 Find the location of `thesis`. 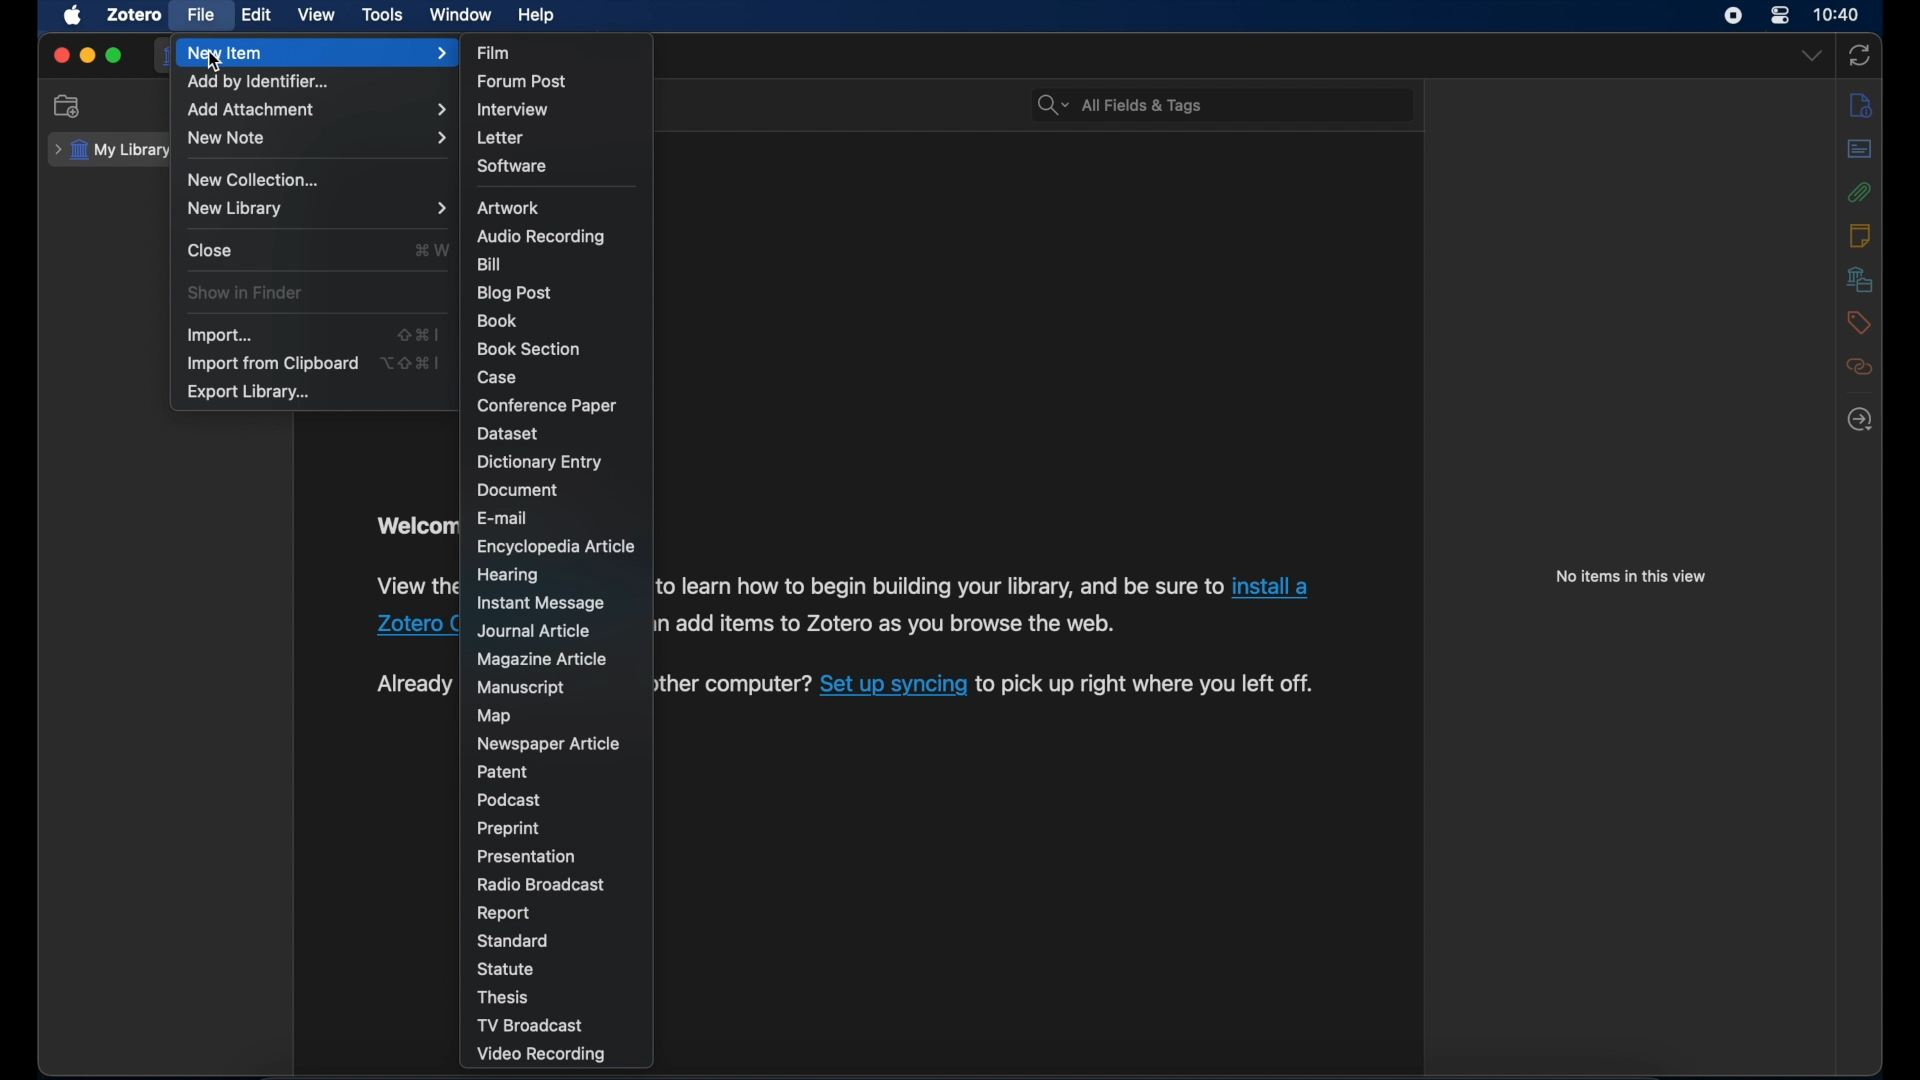

thesis is located at coordinates (505, 998).